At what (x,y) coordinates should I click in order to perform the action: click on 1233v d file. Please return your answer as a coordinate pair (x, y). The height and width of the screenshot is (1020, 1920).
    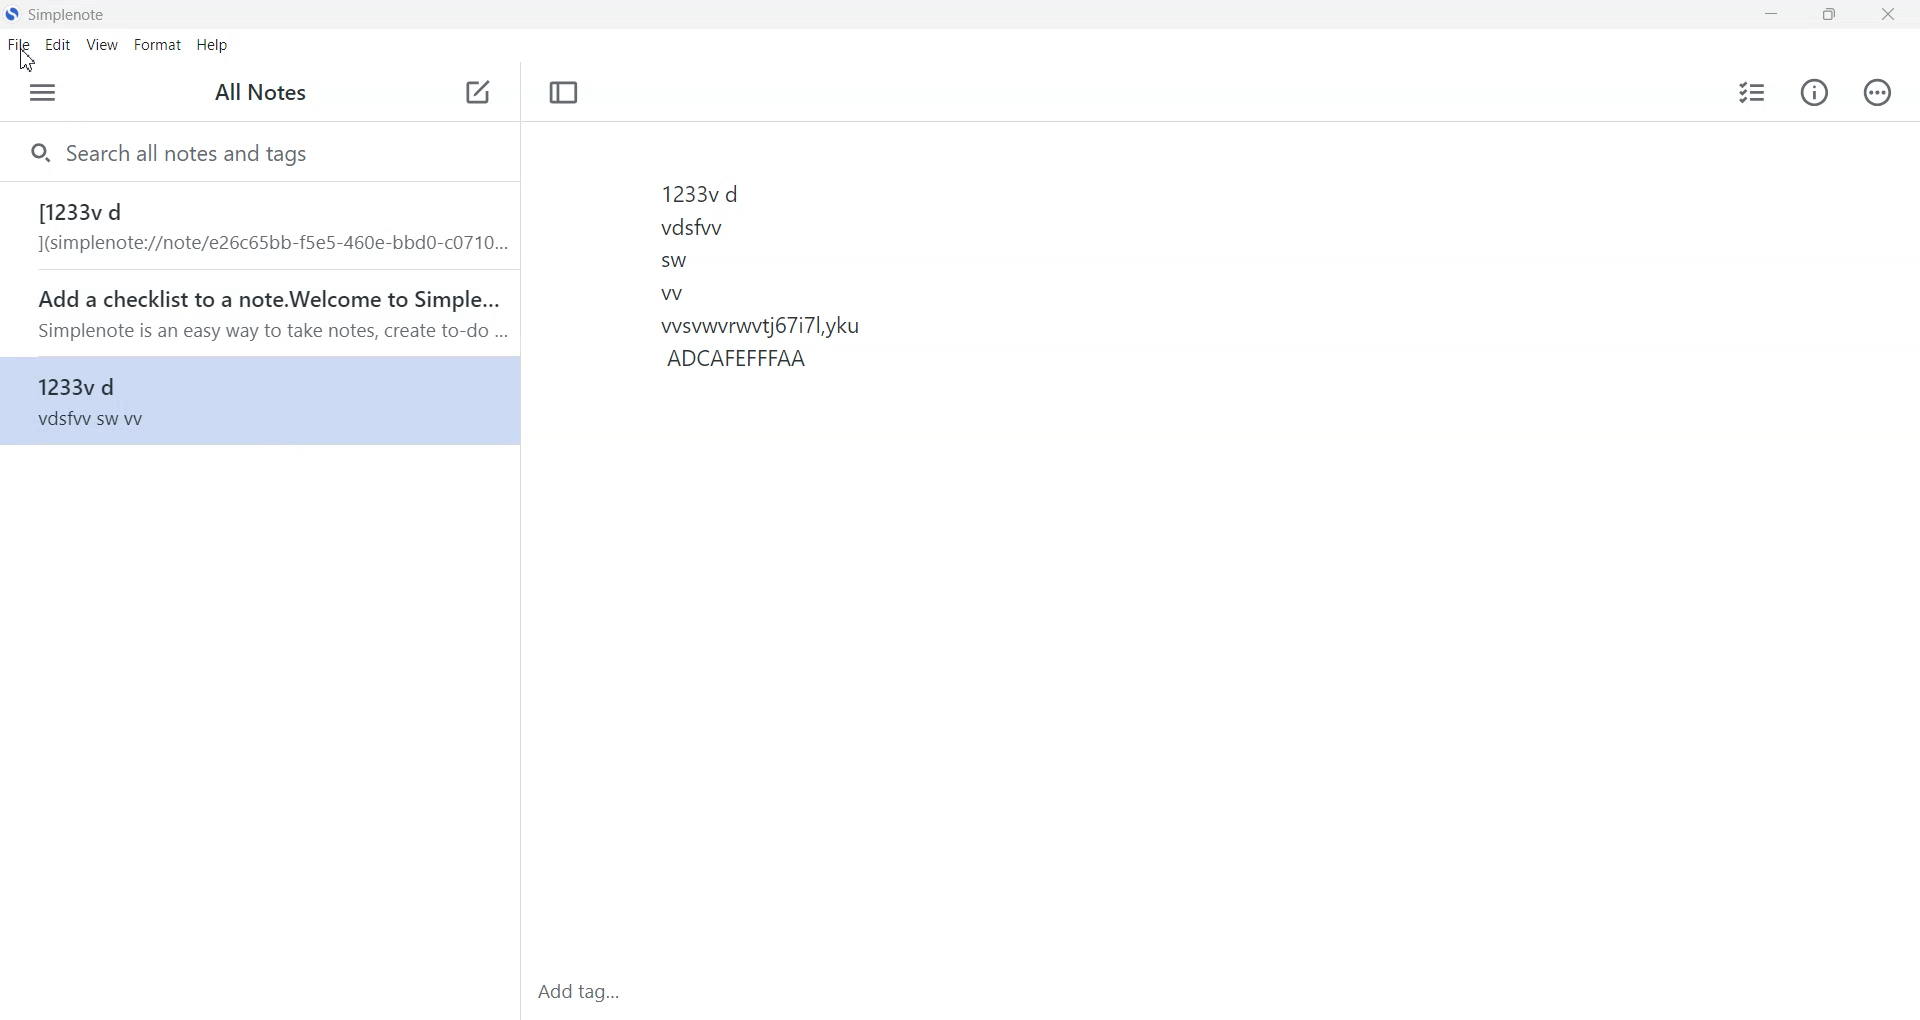
    Looking at the image, I should click on (257, 404).